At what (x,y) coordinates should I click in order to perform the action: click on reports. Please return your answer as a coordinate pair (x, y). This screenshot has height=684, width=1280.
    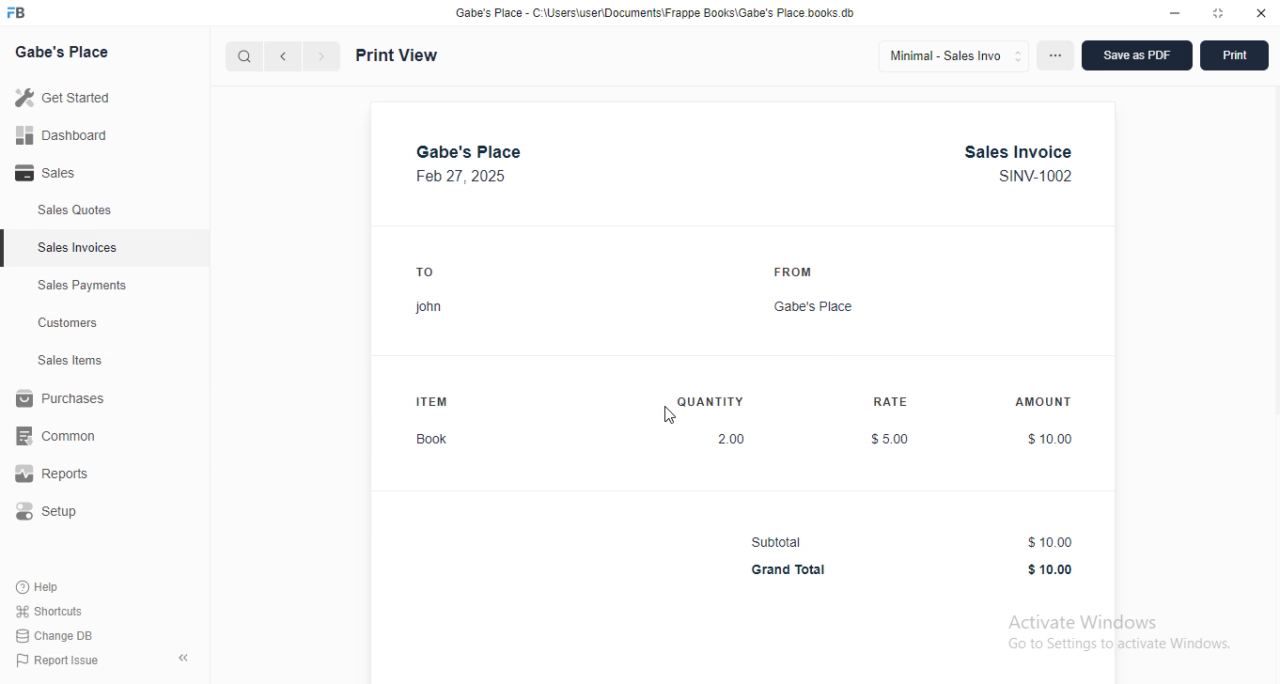
    Looking at the image, I should click on (51, 474).